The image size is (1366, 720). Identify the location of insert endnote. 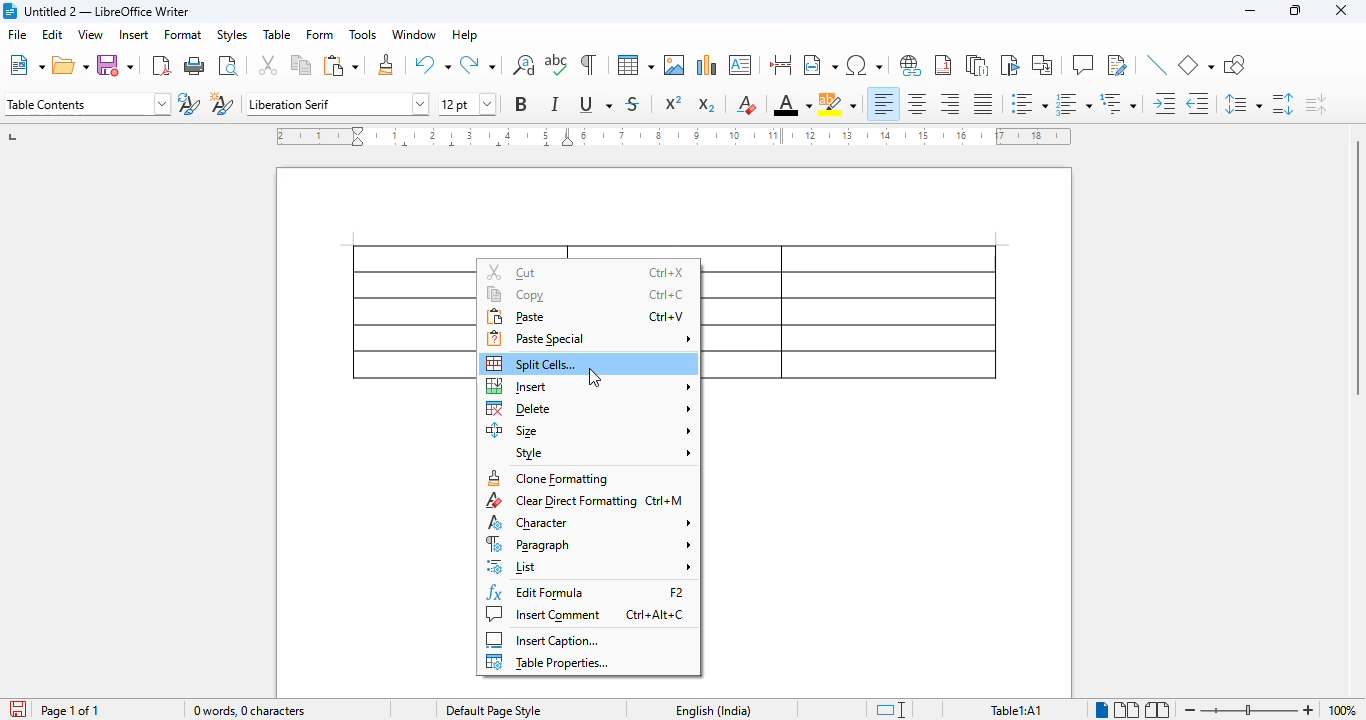
(978, 65).